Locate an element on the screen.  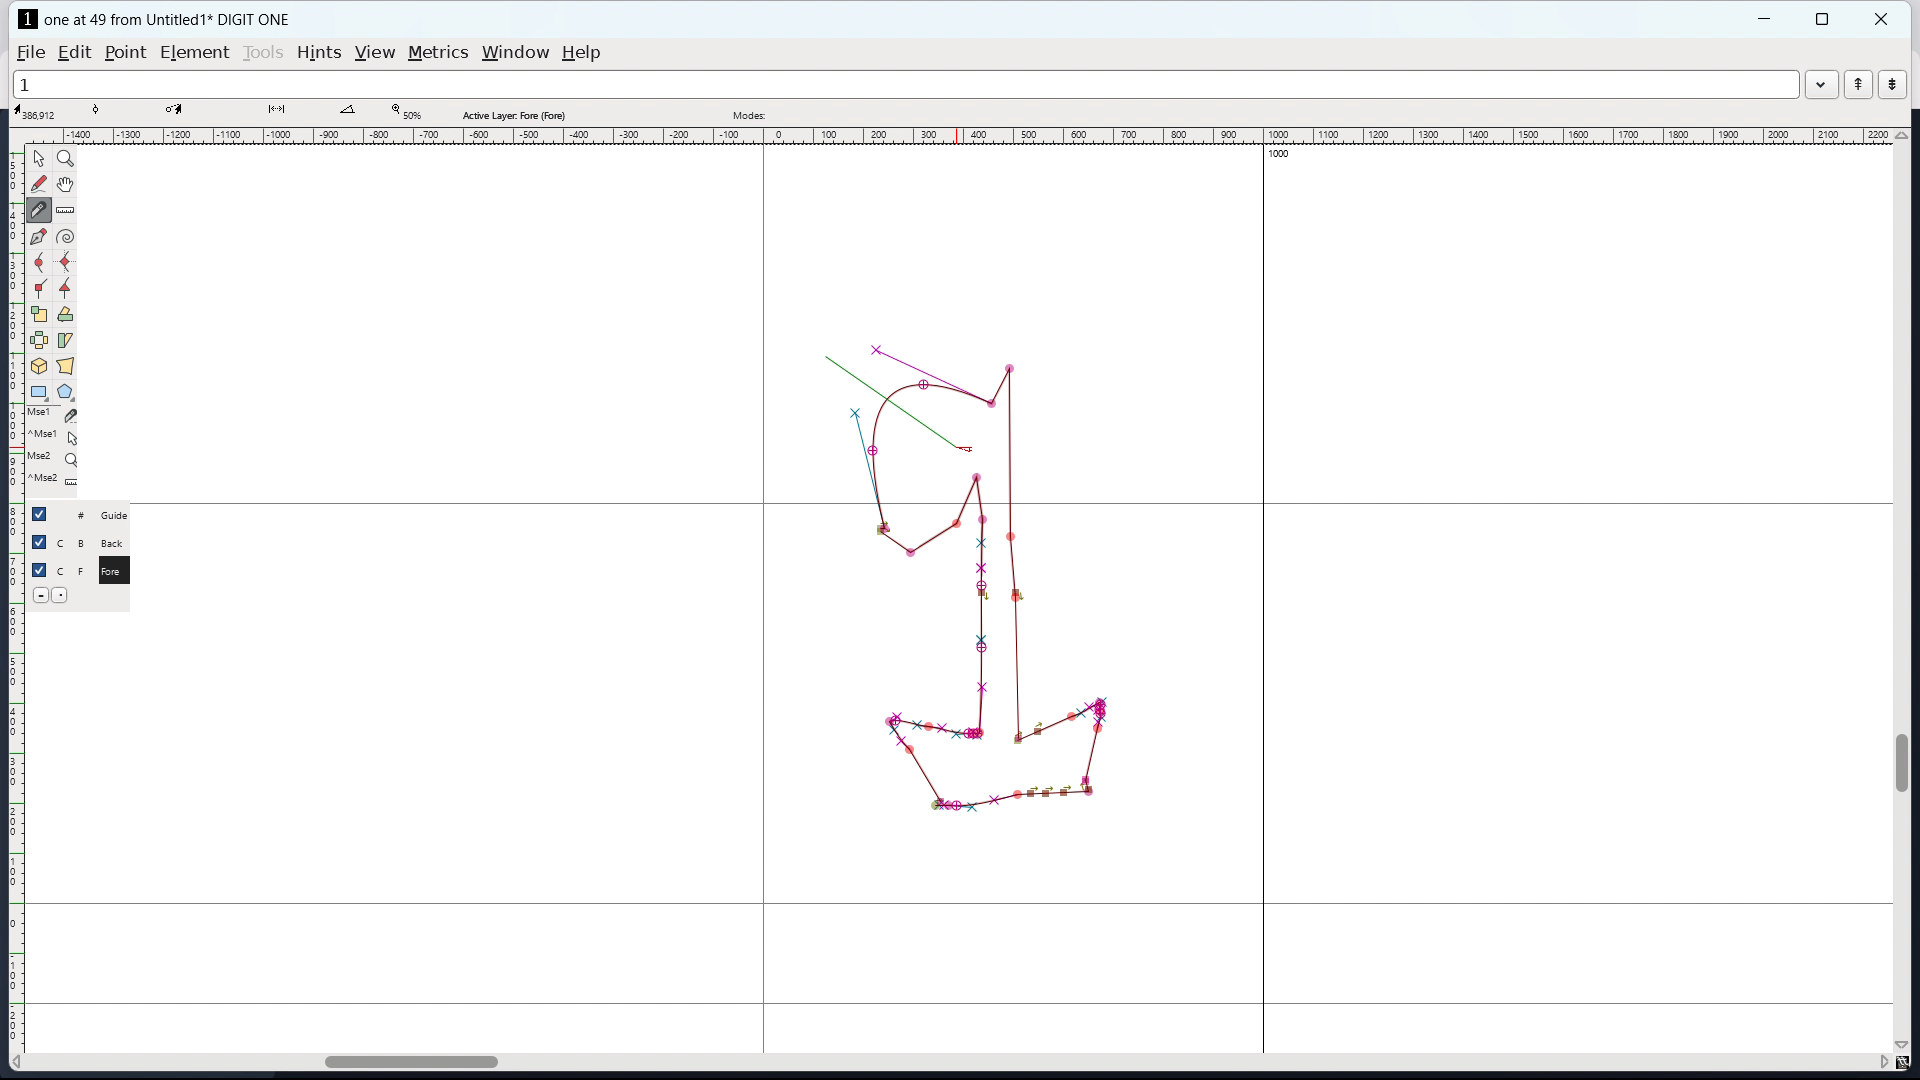
vertical scrollbar is located at coordinates (1905, 762).